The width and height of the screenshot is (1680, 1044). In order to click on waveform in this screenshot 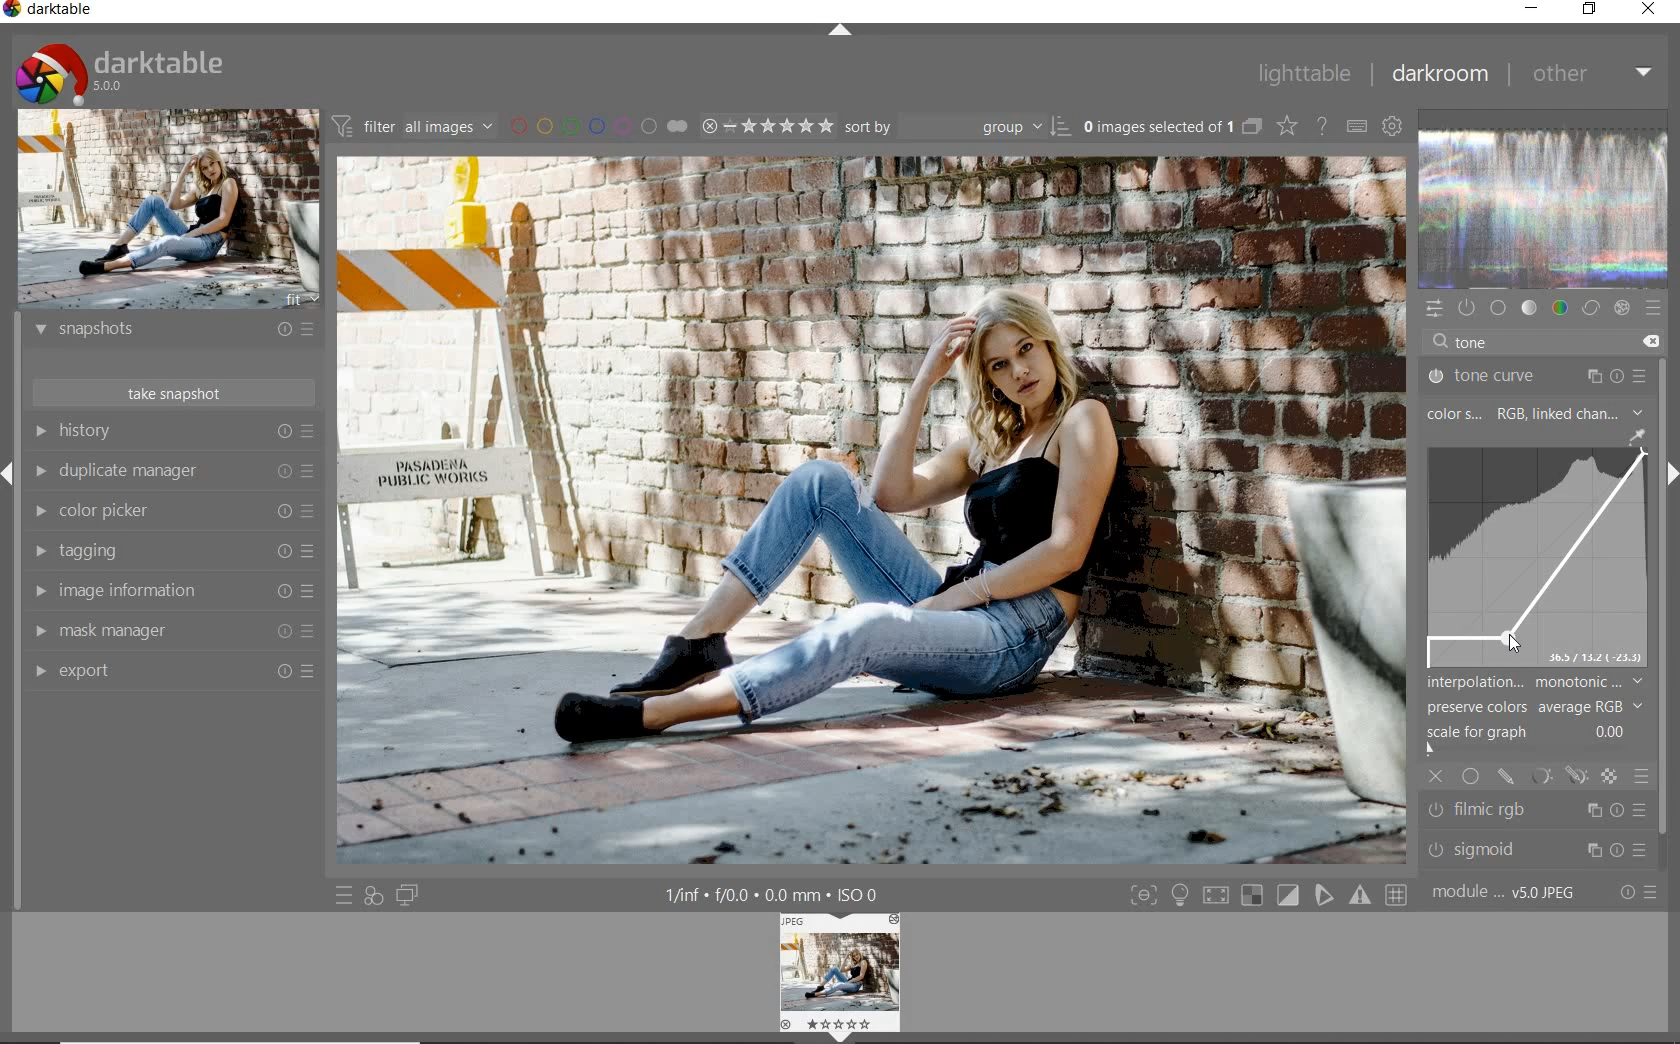, I will do `click(1544, 210)`.